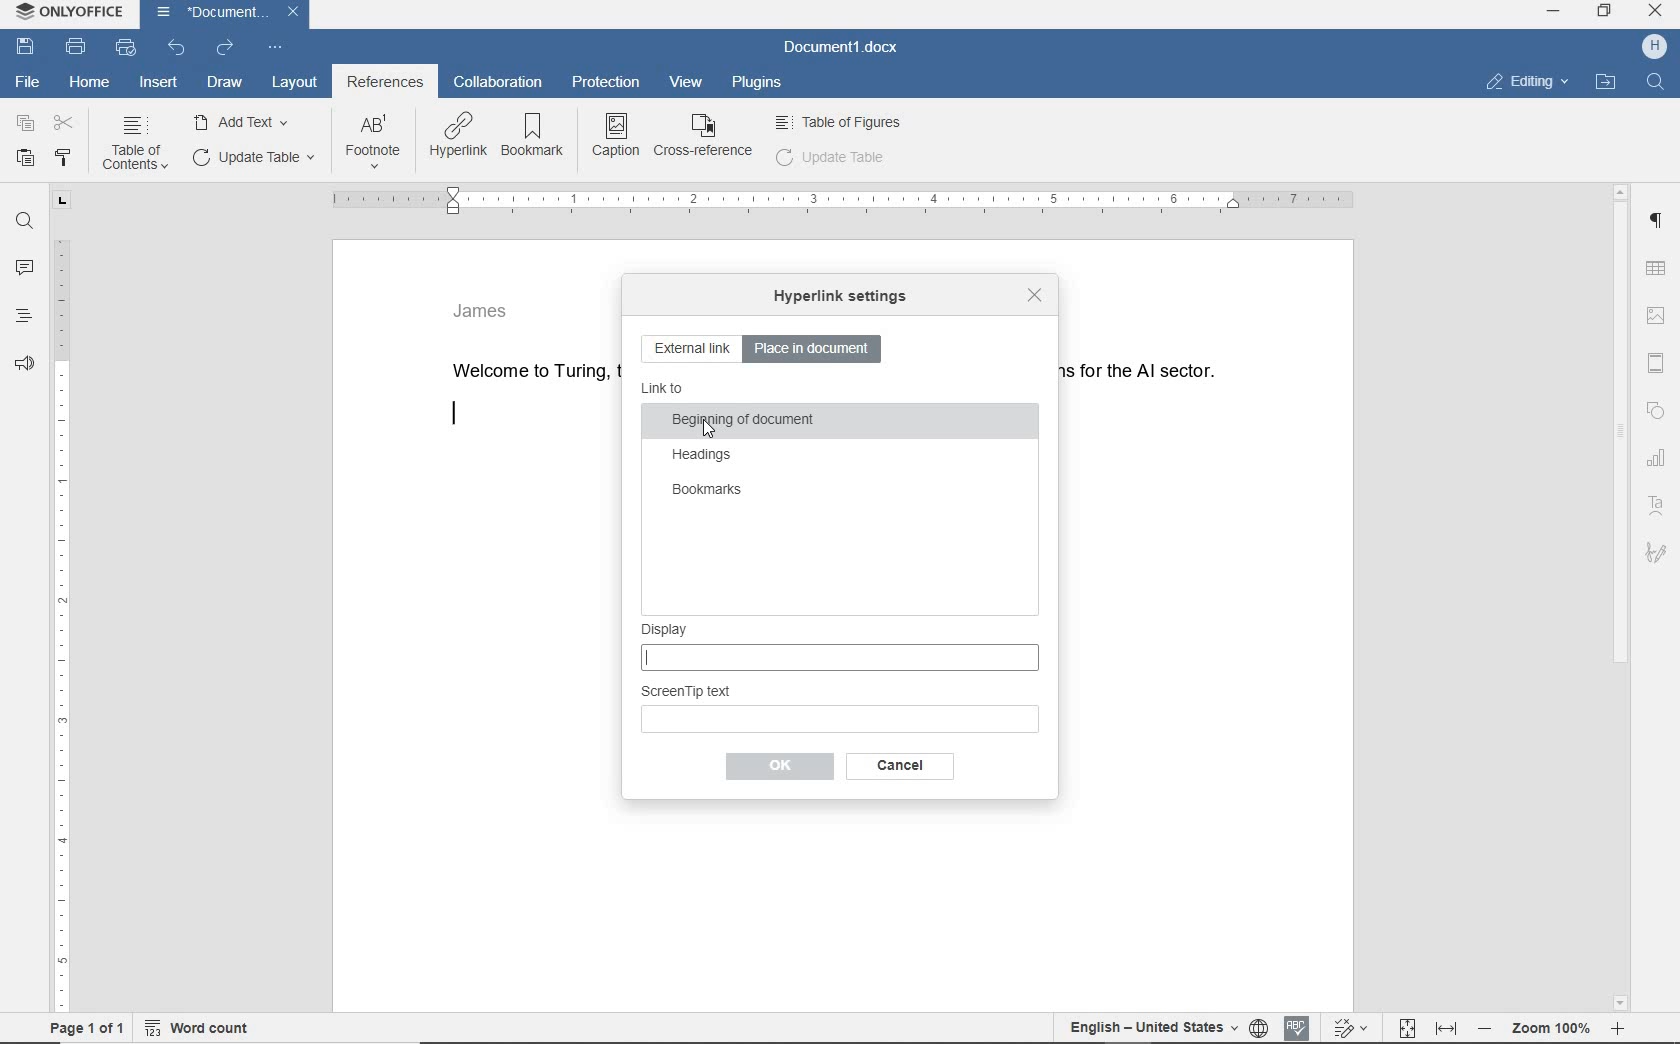 The width and height of the screenshot is (1680, 1044). Describe the element at coordinates (1032, 294) in the screenshot. I see `close` at that location.